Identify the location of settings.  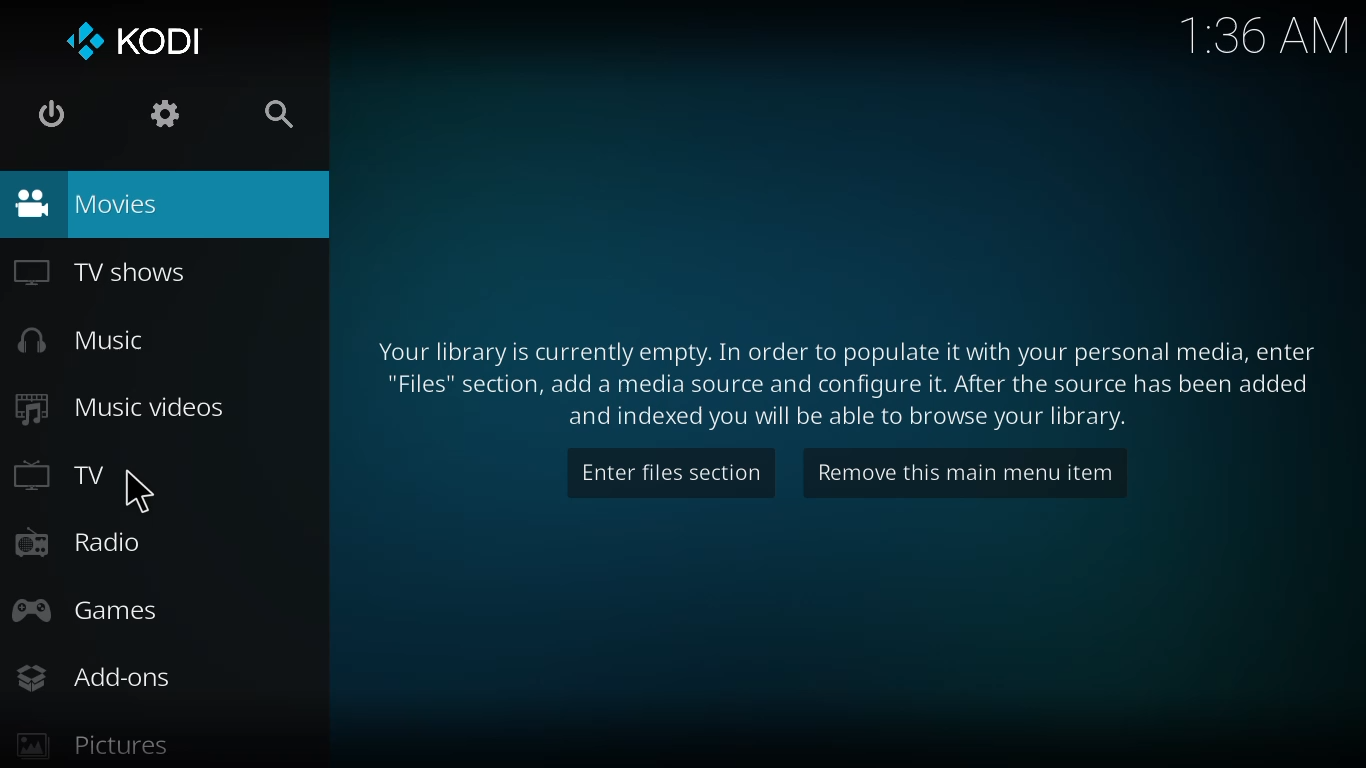
(161, 115).